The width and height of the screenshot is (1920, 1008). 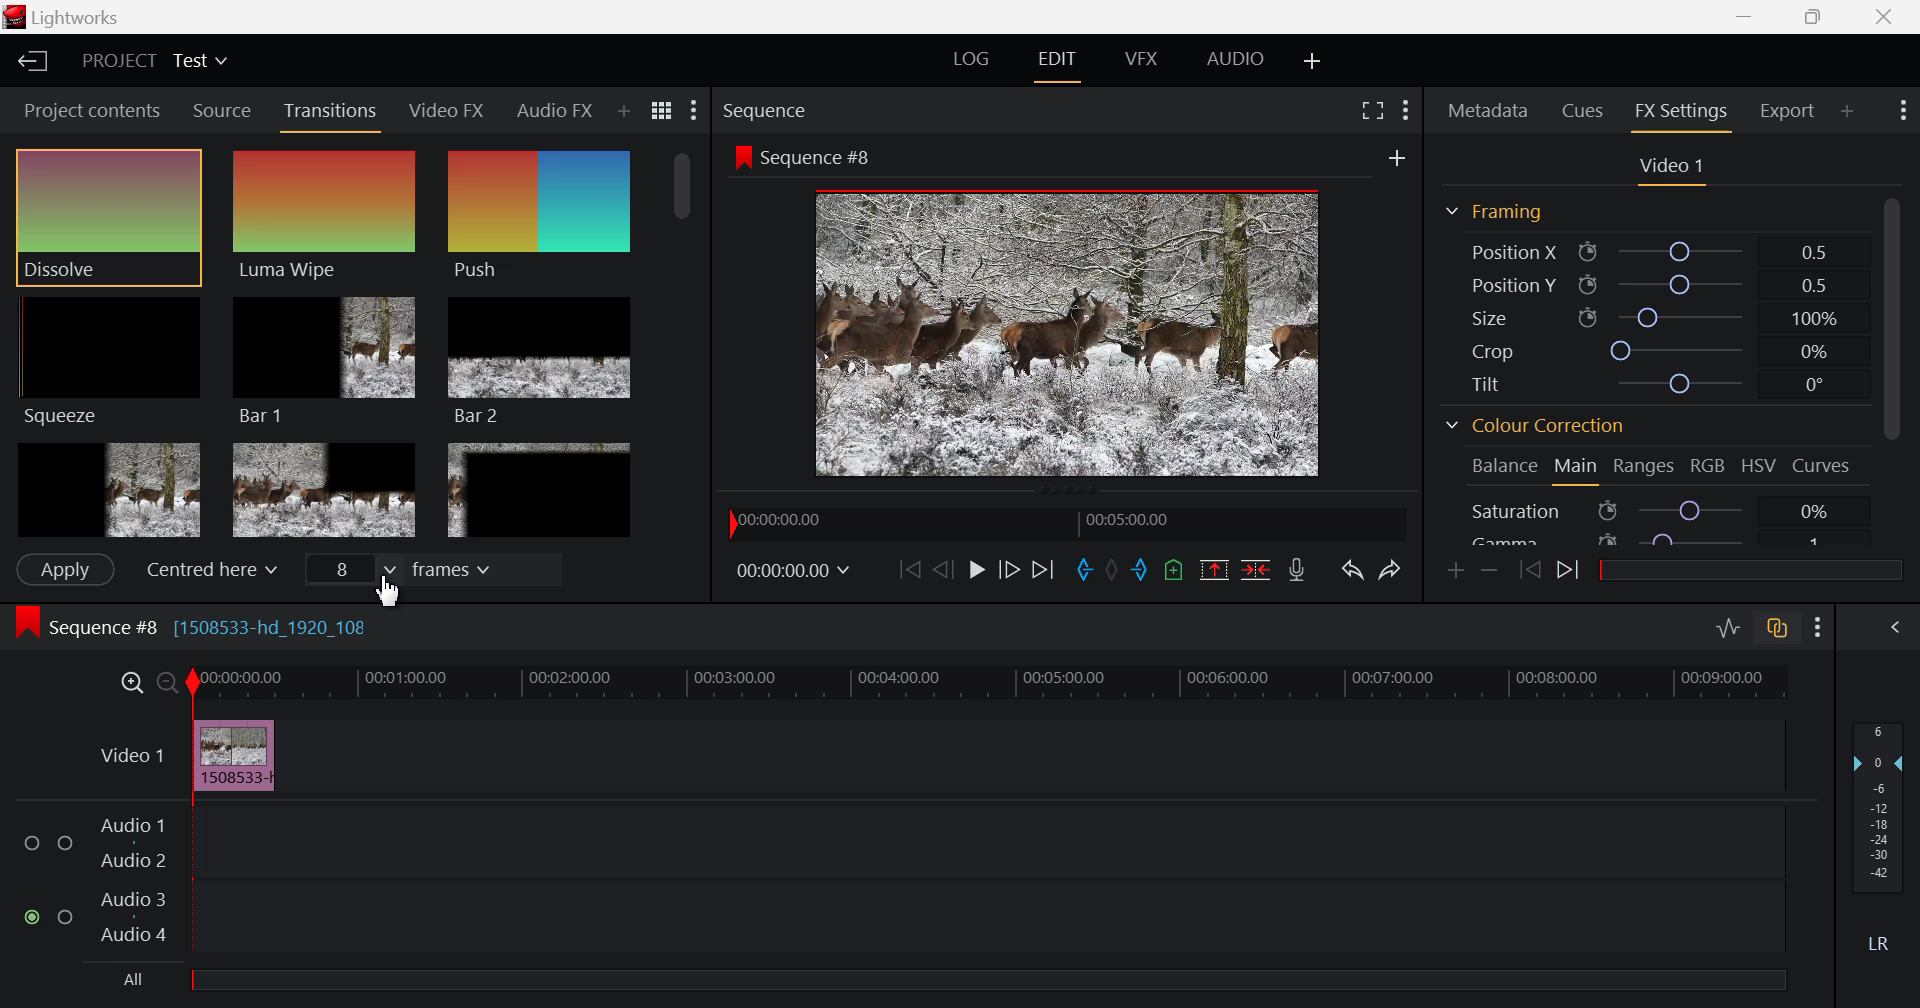 What do you see at coordinates (1762, 469) in the screenshot?
I see `HSV` at bounding box center [1762, 469].